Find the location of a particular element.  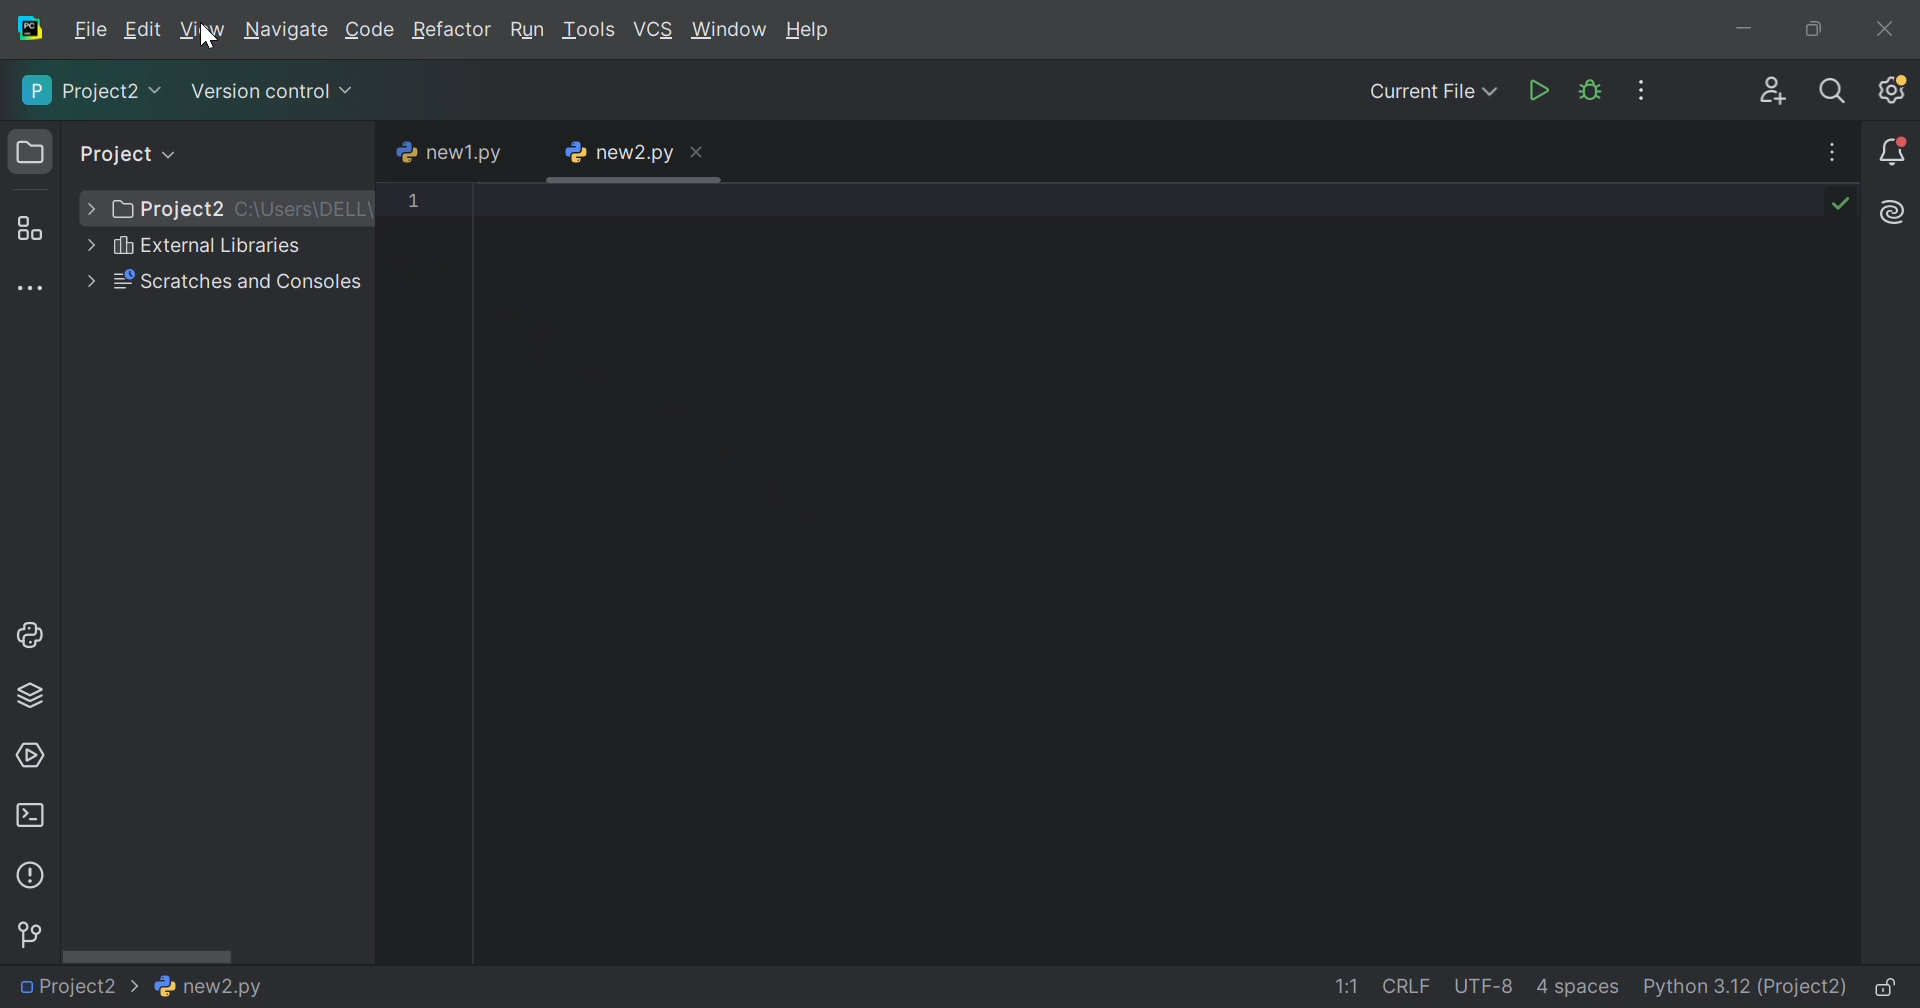

More tool windows is located at coordinates (30, 288).